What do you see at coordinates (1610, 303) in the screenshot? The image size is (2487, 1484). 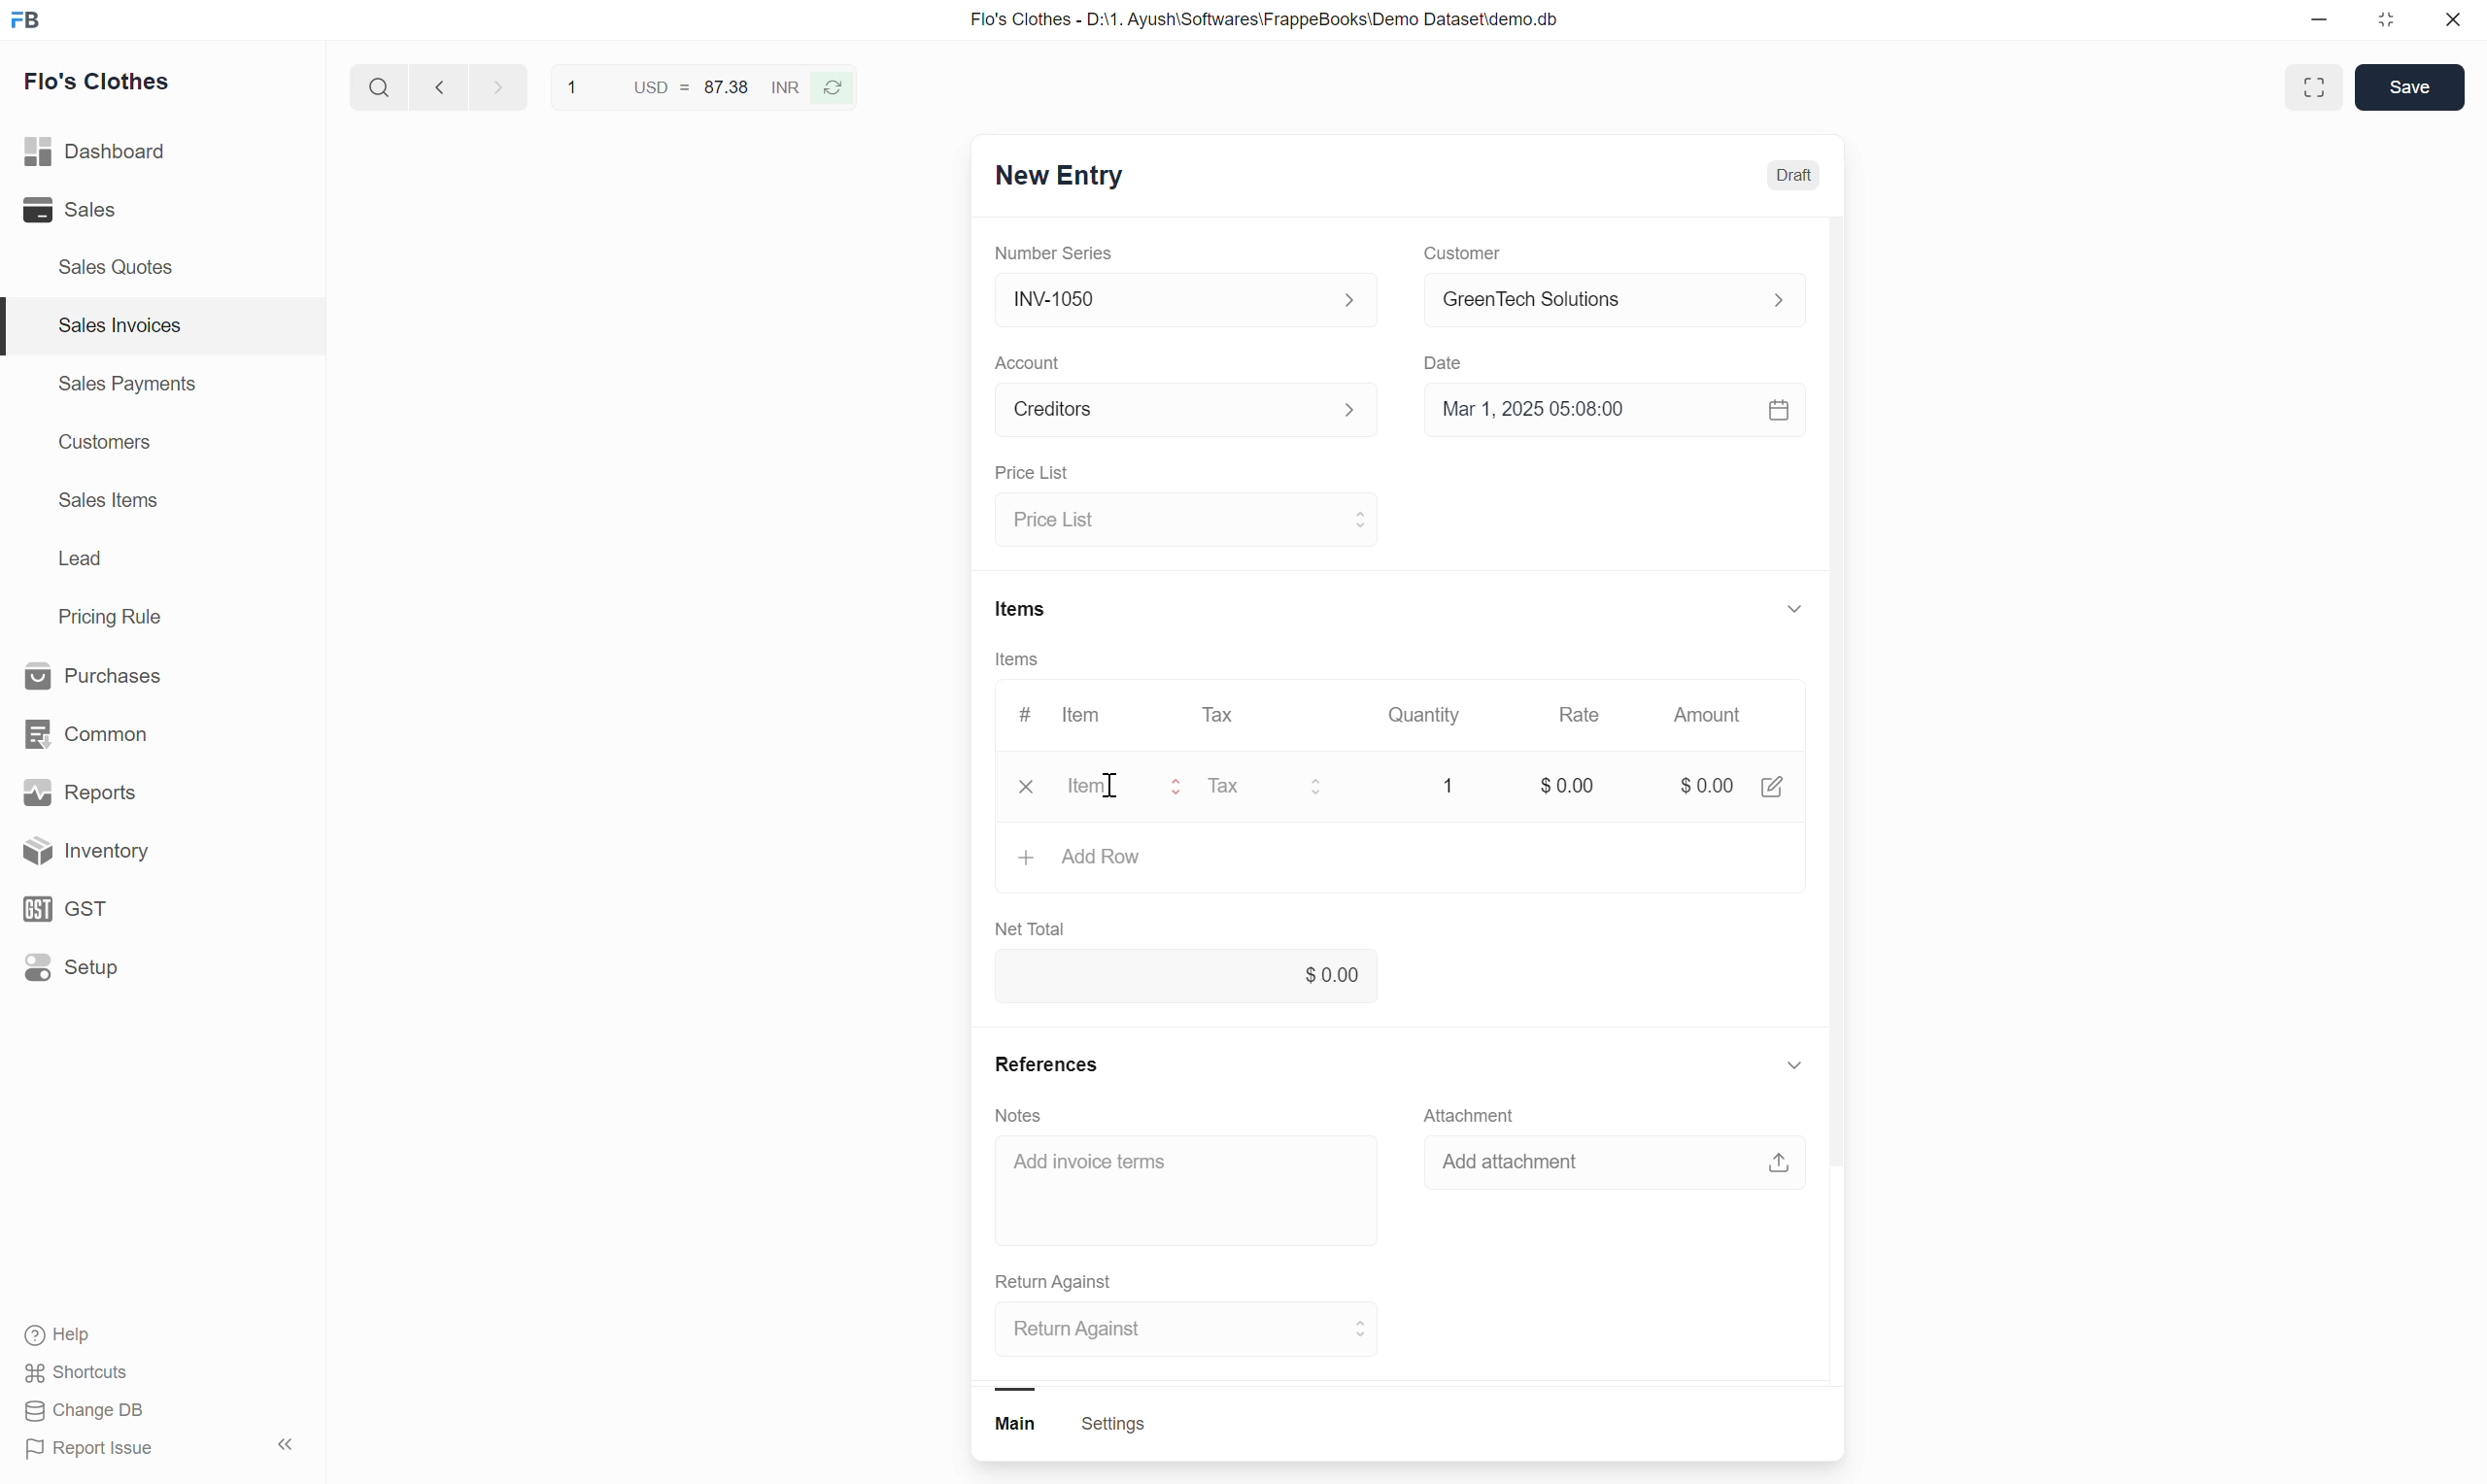 I see `select customer` at bounding box center [1610, 303].